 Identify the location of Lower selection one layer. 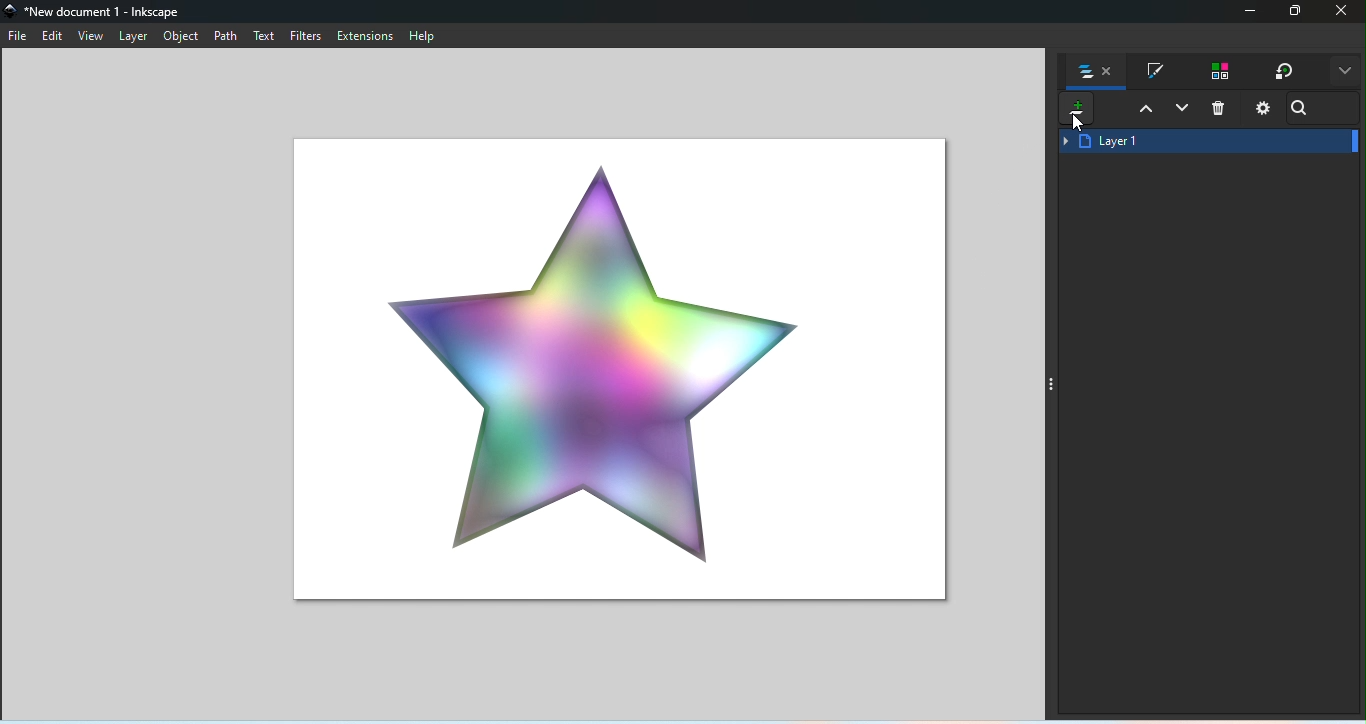
(1181, 113).